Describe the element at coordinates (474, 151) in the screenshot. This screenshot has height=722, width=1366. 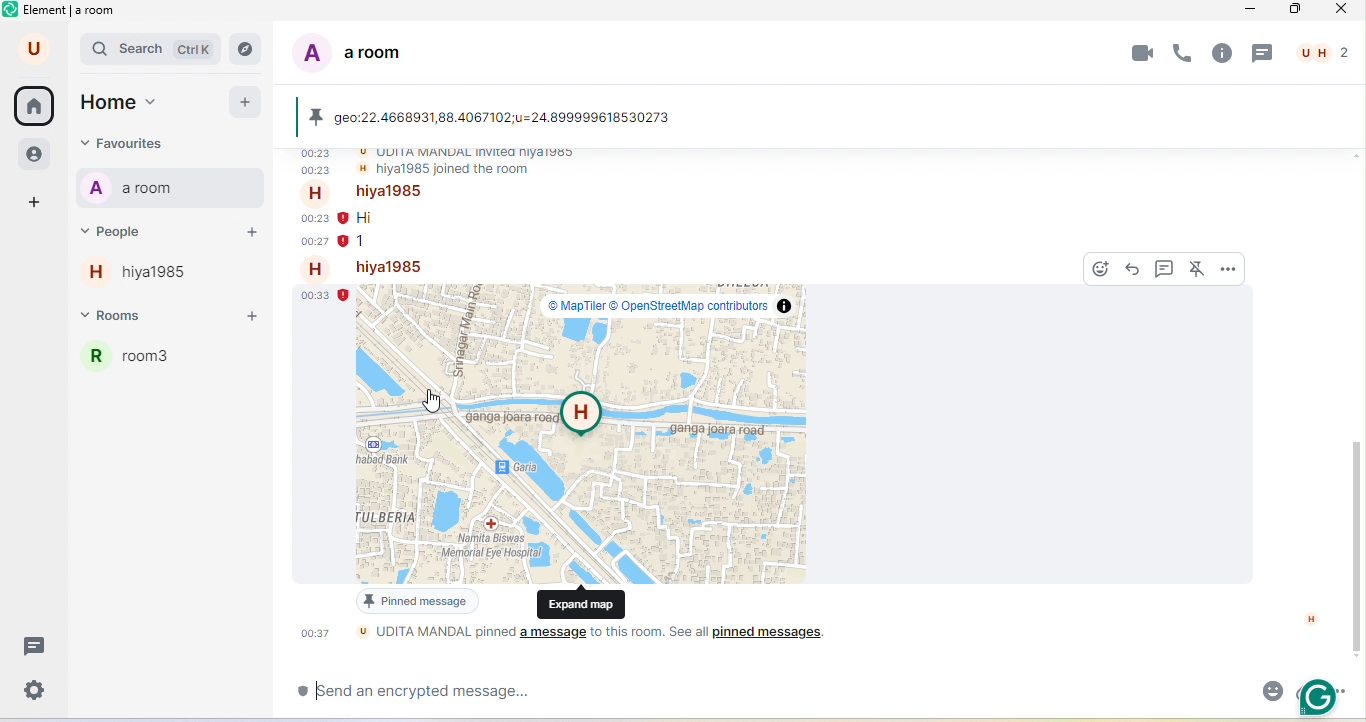
I see `udita mandal invited hiya 1985` at that location.